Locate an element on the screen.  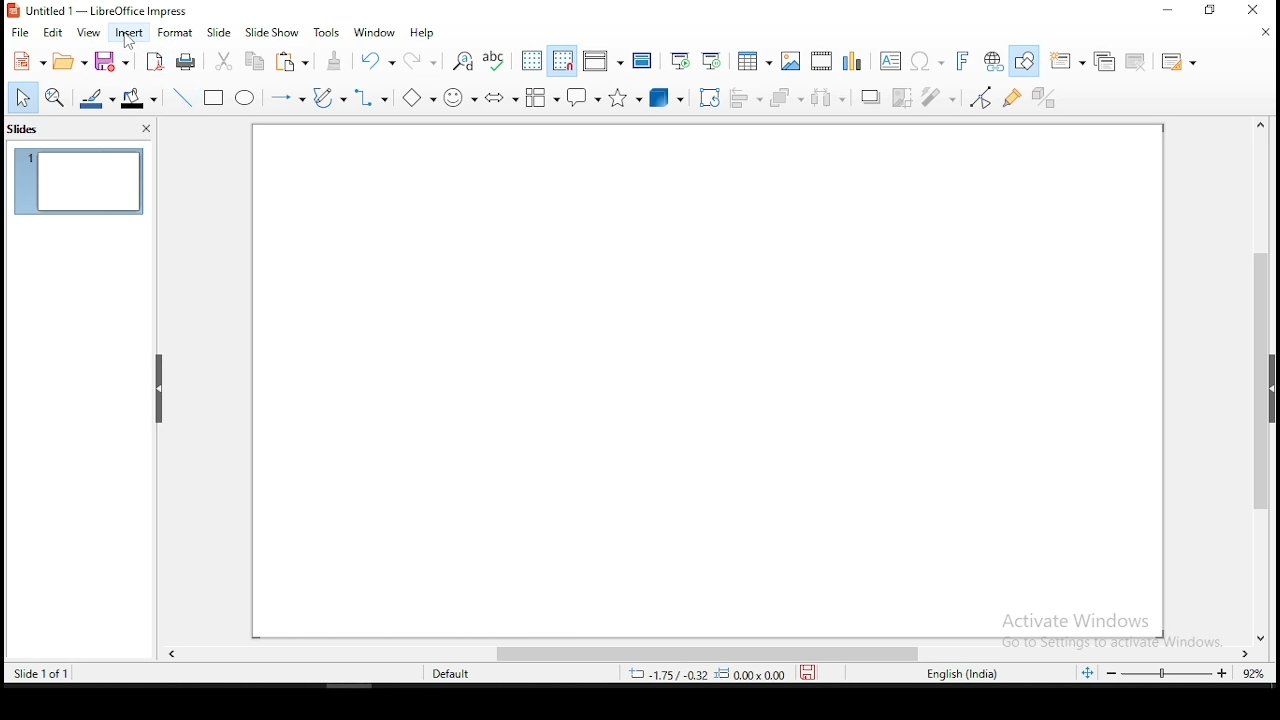
line is located at coordinates (183, 98).